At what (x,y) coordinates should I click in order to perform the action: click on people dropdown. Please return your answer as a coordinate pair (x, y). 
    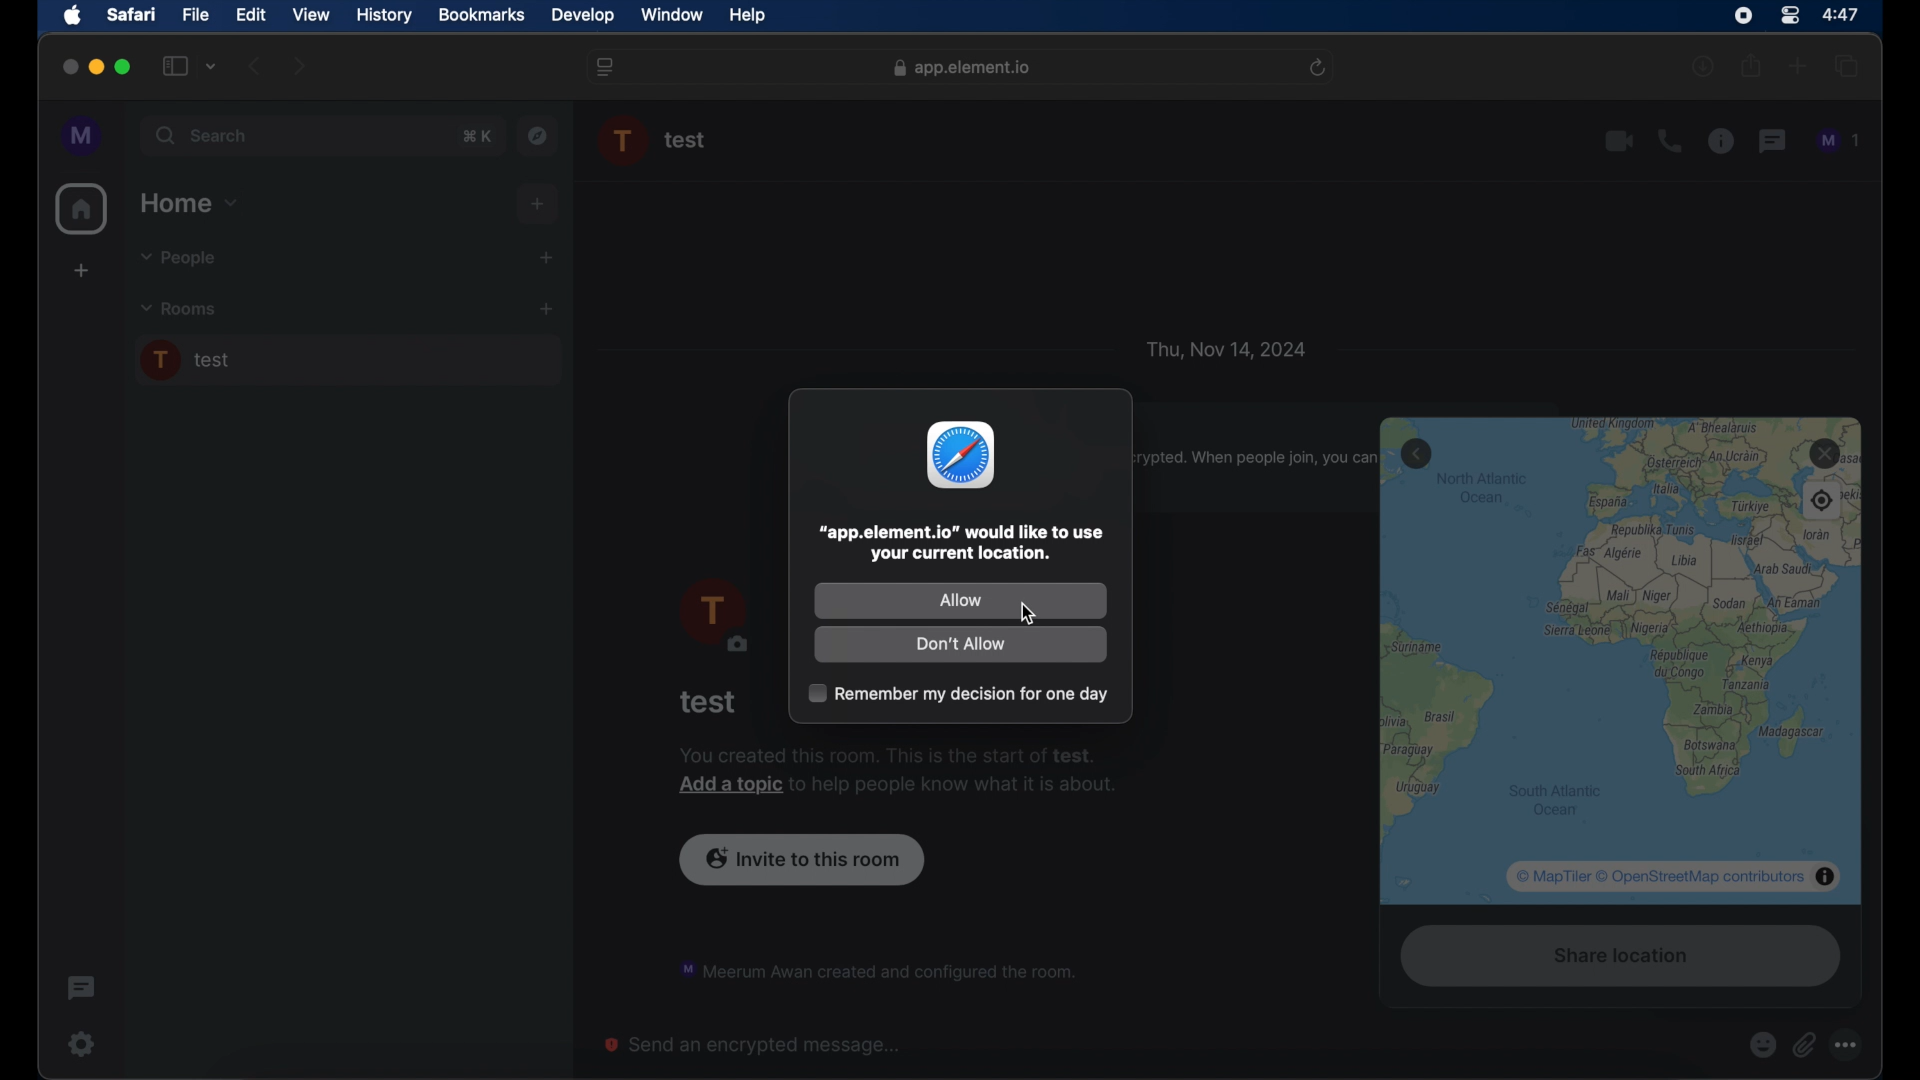
    Looking at the image, I should click on (176, 259).